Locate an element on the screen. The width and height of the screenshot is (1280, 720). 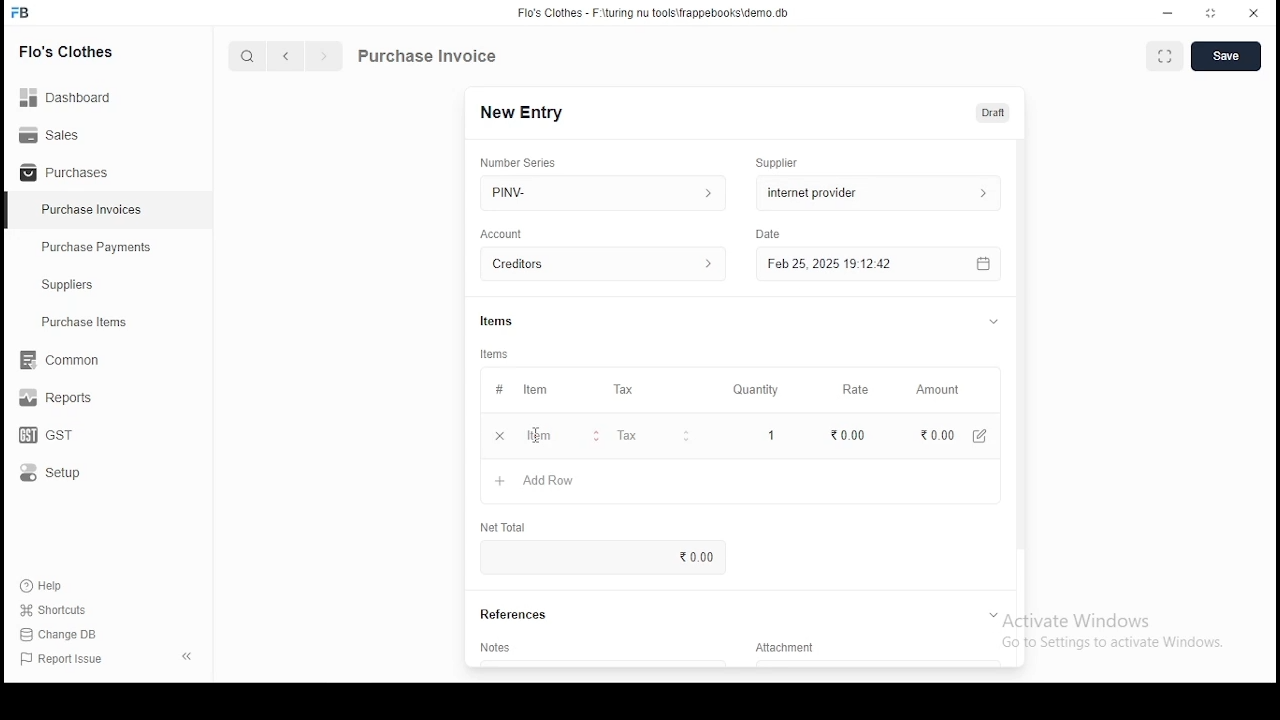
next is located at coordinates (324, 58).